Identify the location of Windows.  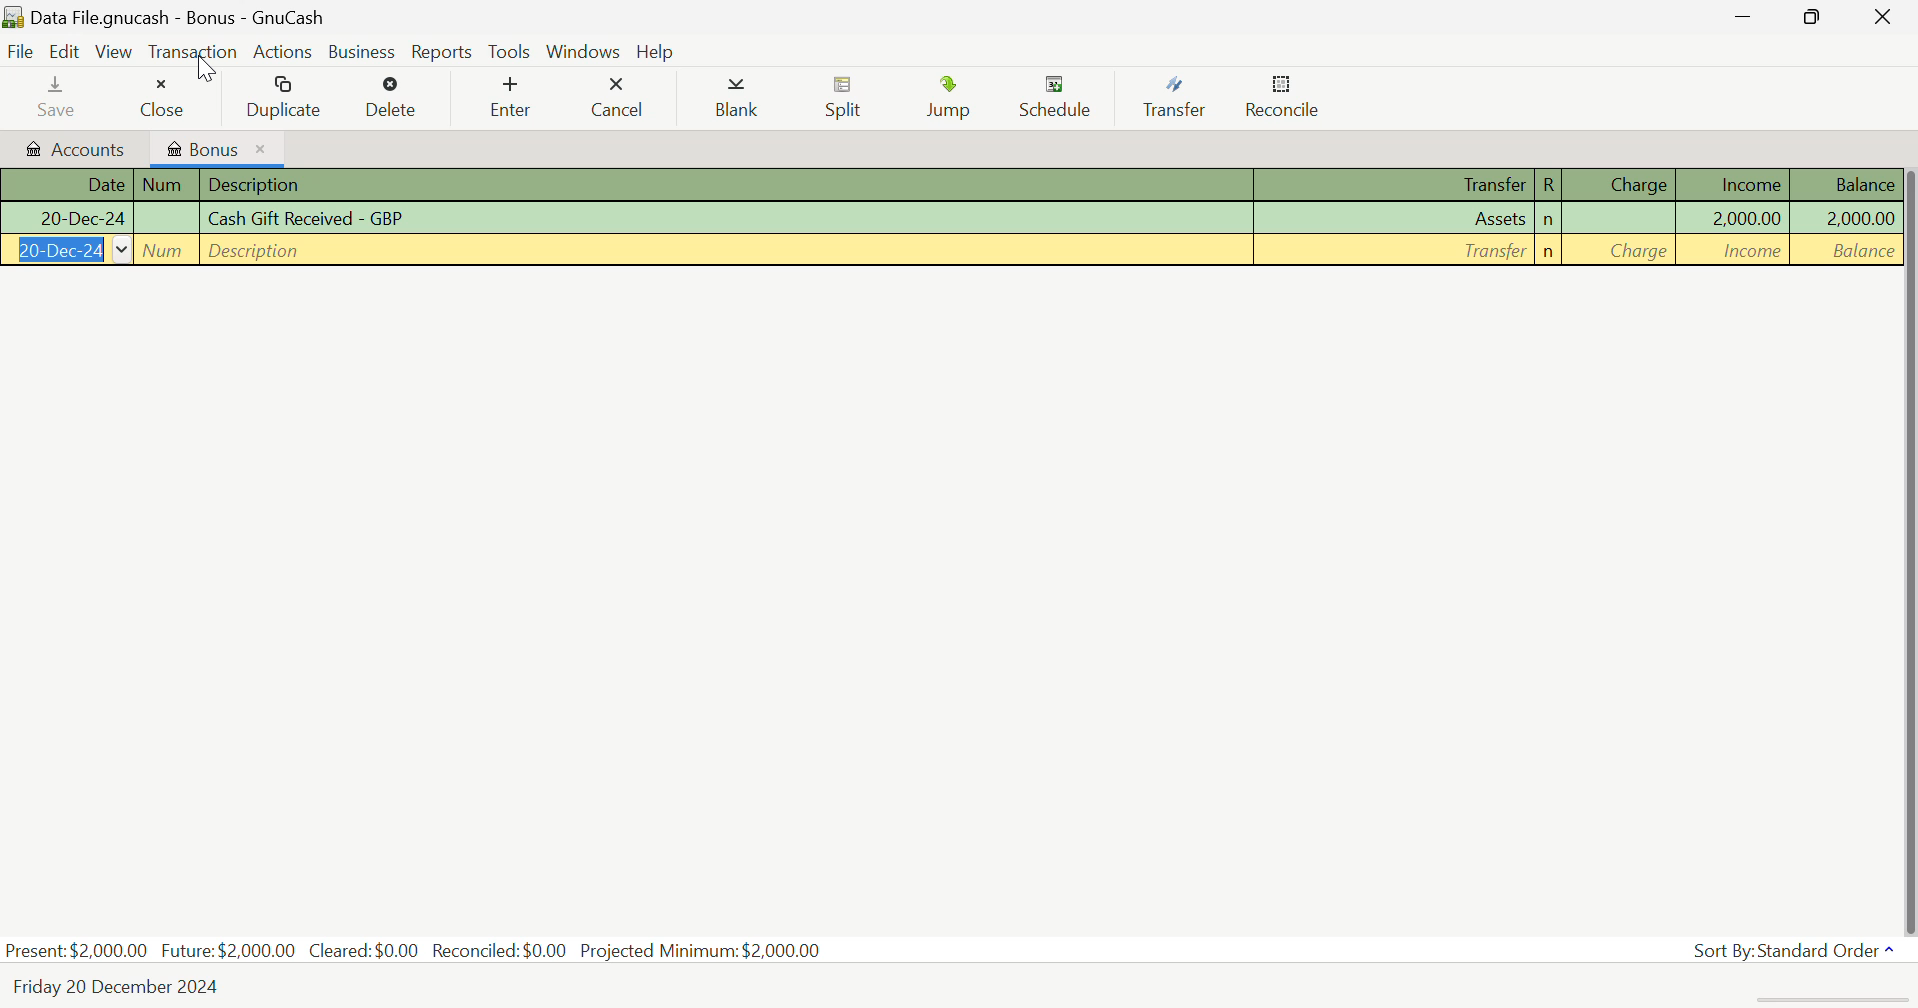
(584, 49).